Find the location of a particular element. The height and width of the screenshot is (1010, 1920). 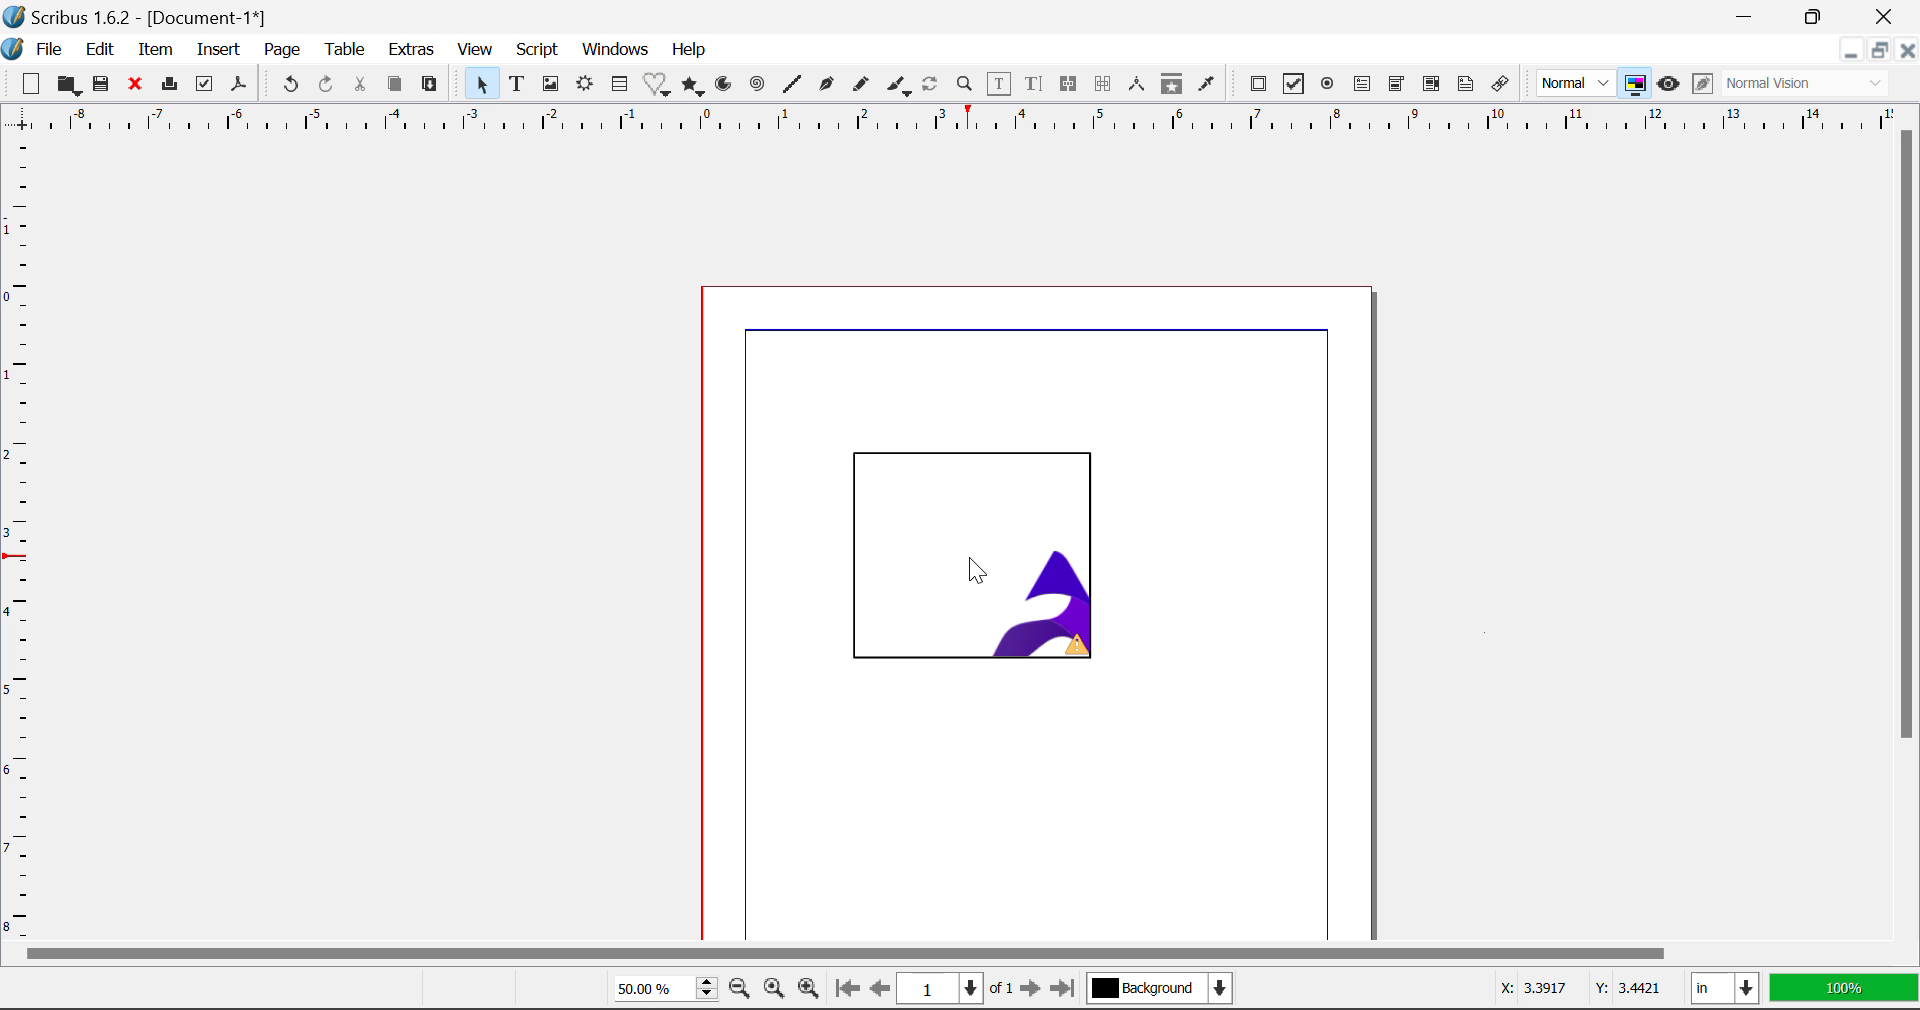

Pdf Combo Box is located at coordinates (1394, 84).